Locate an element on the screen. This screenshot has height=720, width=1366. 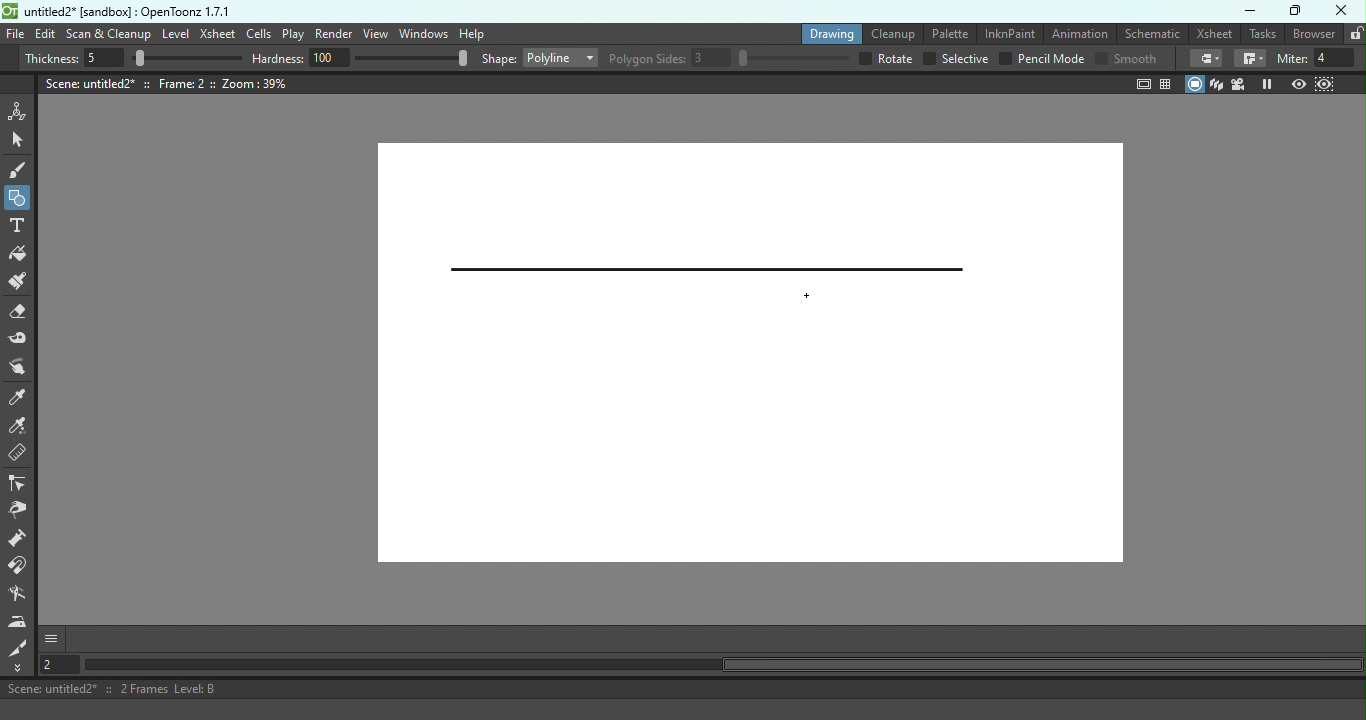
Field guide is located at coordinates (1167, 83).